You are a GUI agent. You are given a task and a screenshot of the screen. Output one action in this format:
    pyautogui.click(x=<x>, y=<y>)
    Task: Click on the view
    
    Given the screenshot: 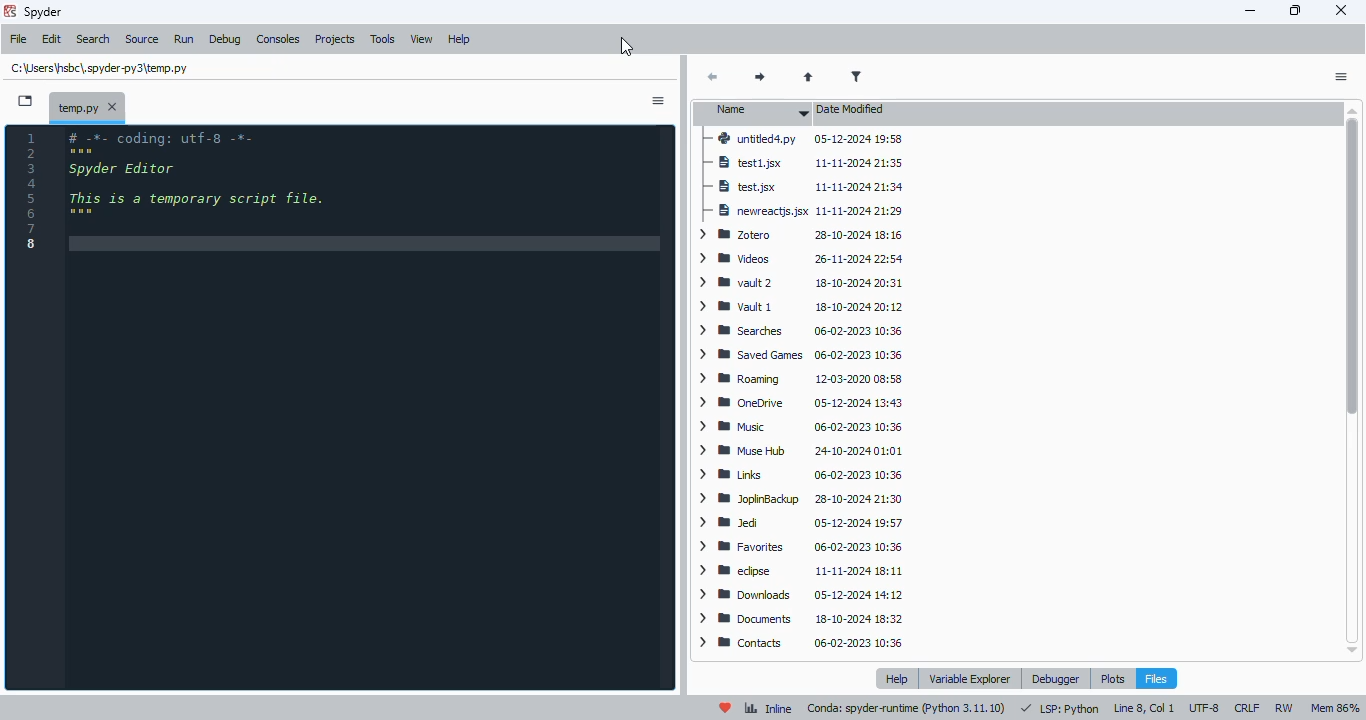 What is the action you would take?
    pyautogui.click(x=422, y=40)
    